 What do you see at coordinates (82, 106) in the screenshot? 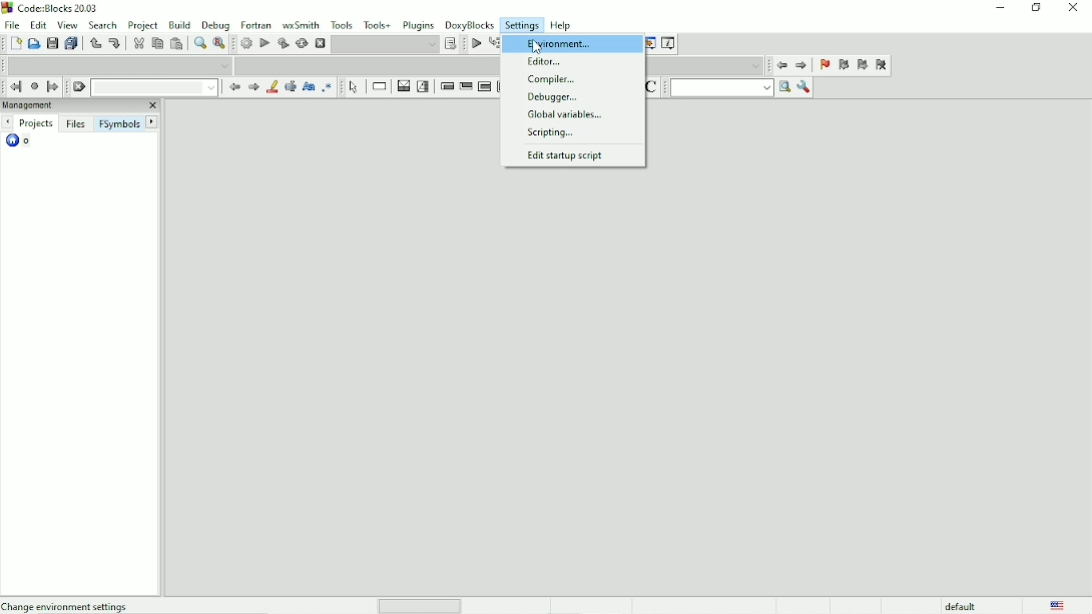
I see `Management` at bounding box center [82, 106].